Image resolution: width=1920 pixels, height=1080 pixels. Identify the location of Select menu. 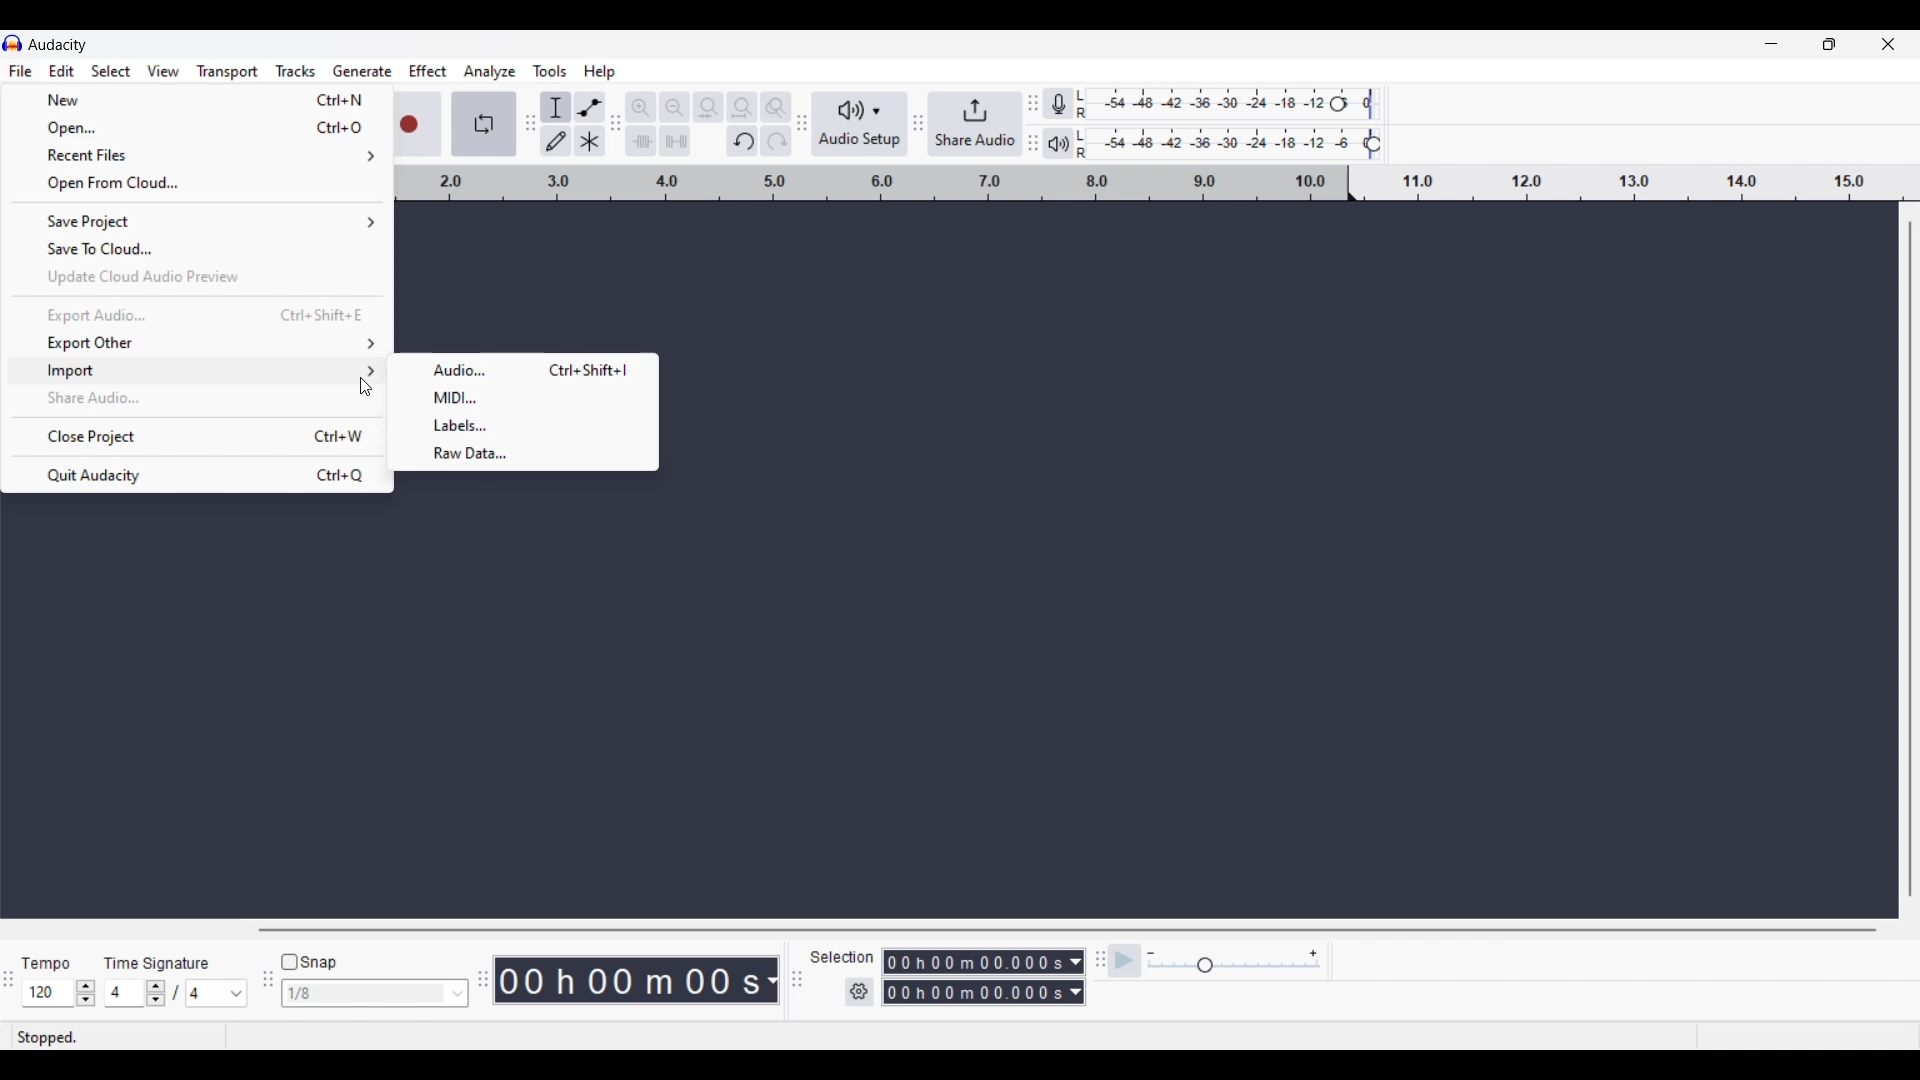
(112, 71).